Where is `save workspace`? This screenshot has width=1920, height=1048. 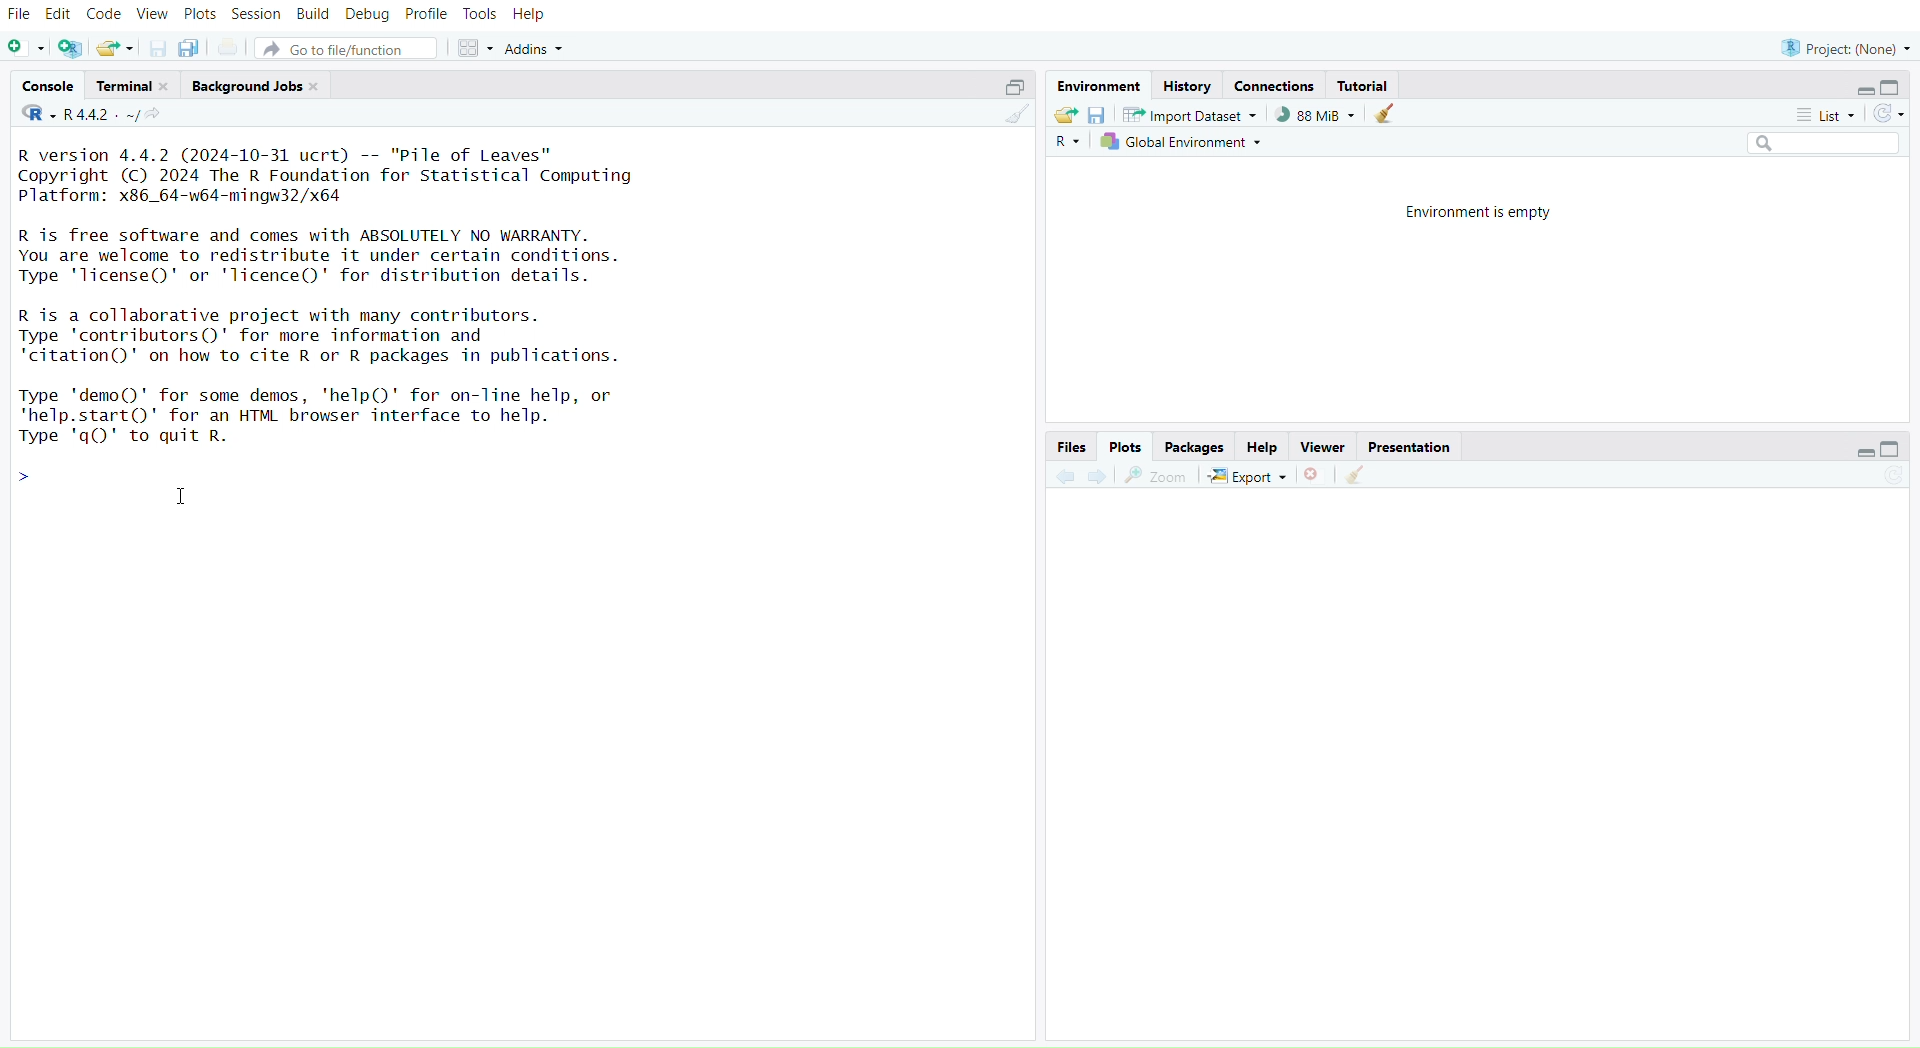
save workspace is located at coordinates (1097, 118).